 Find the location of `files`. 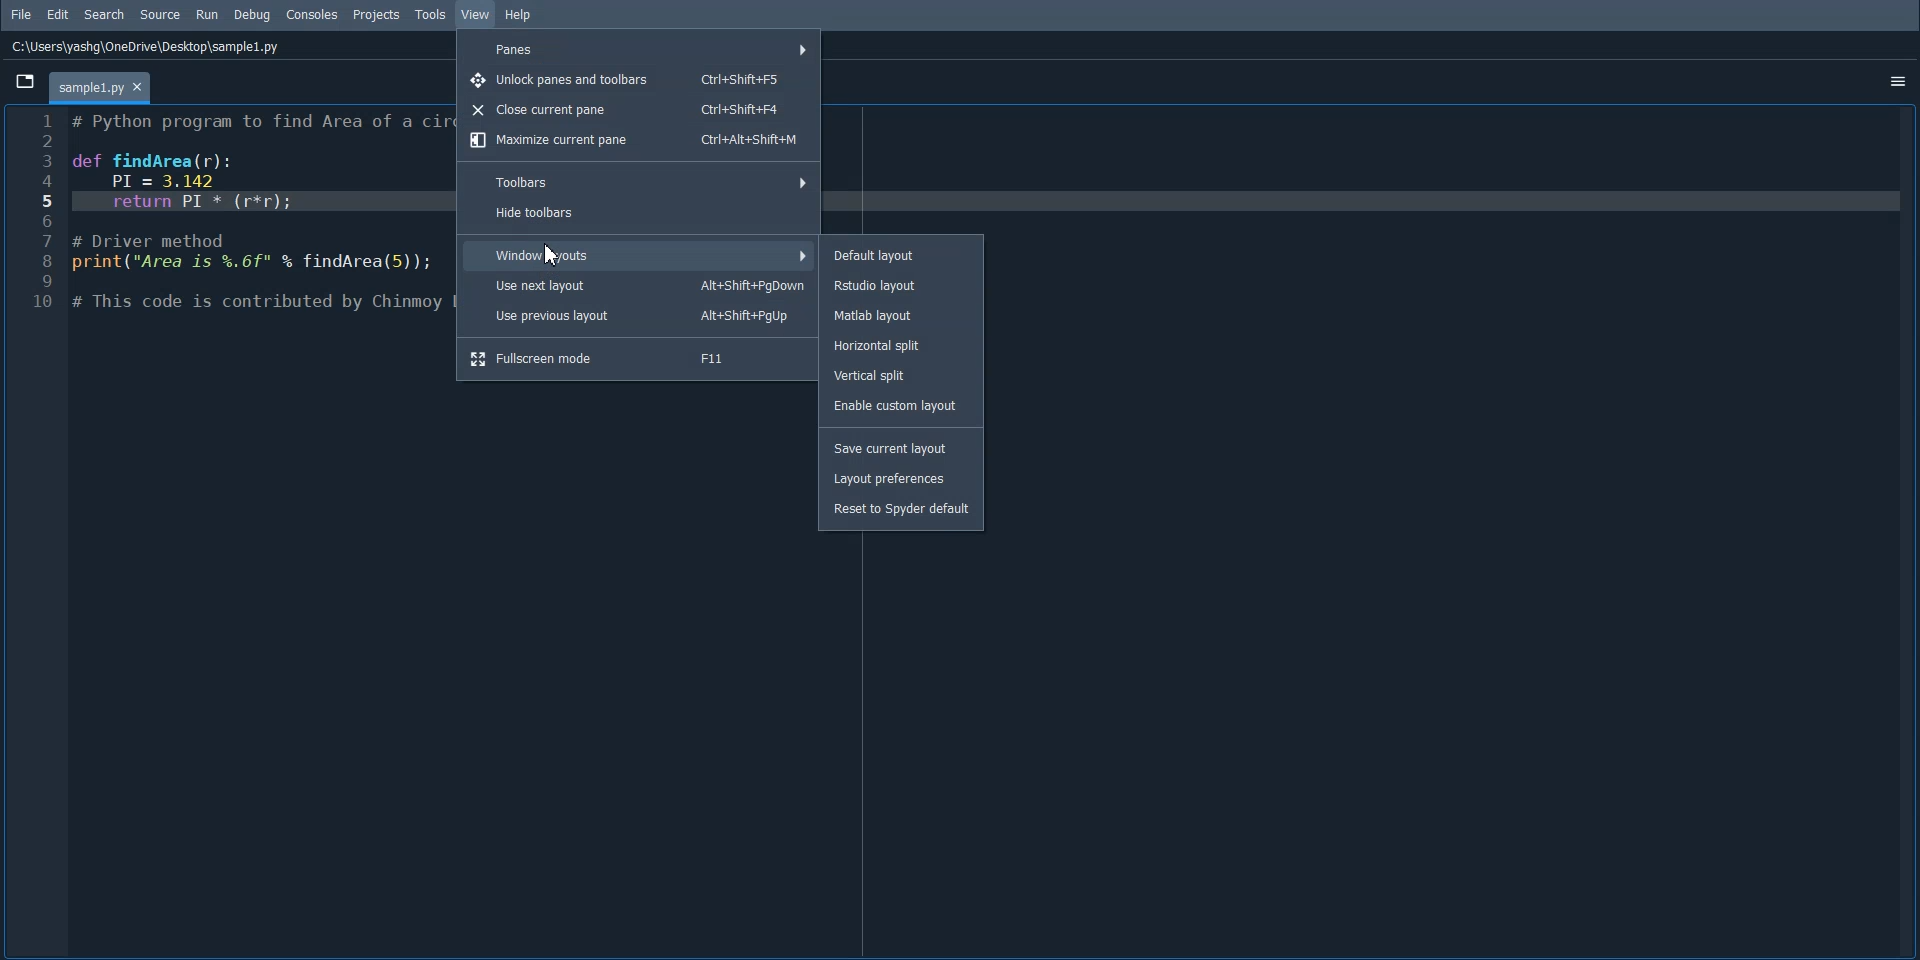

files is located at coordinates (18, 81).